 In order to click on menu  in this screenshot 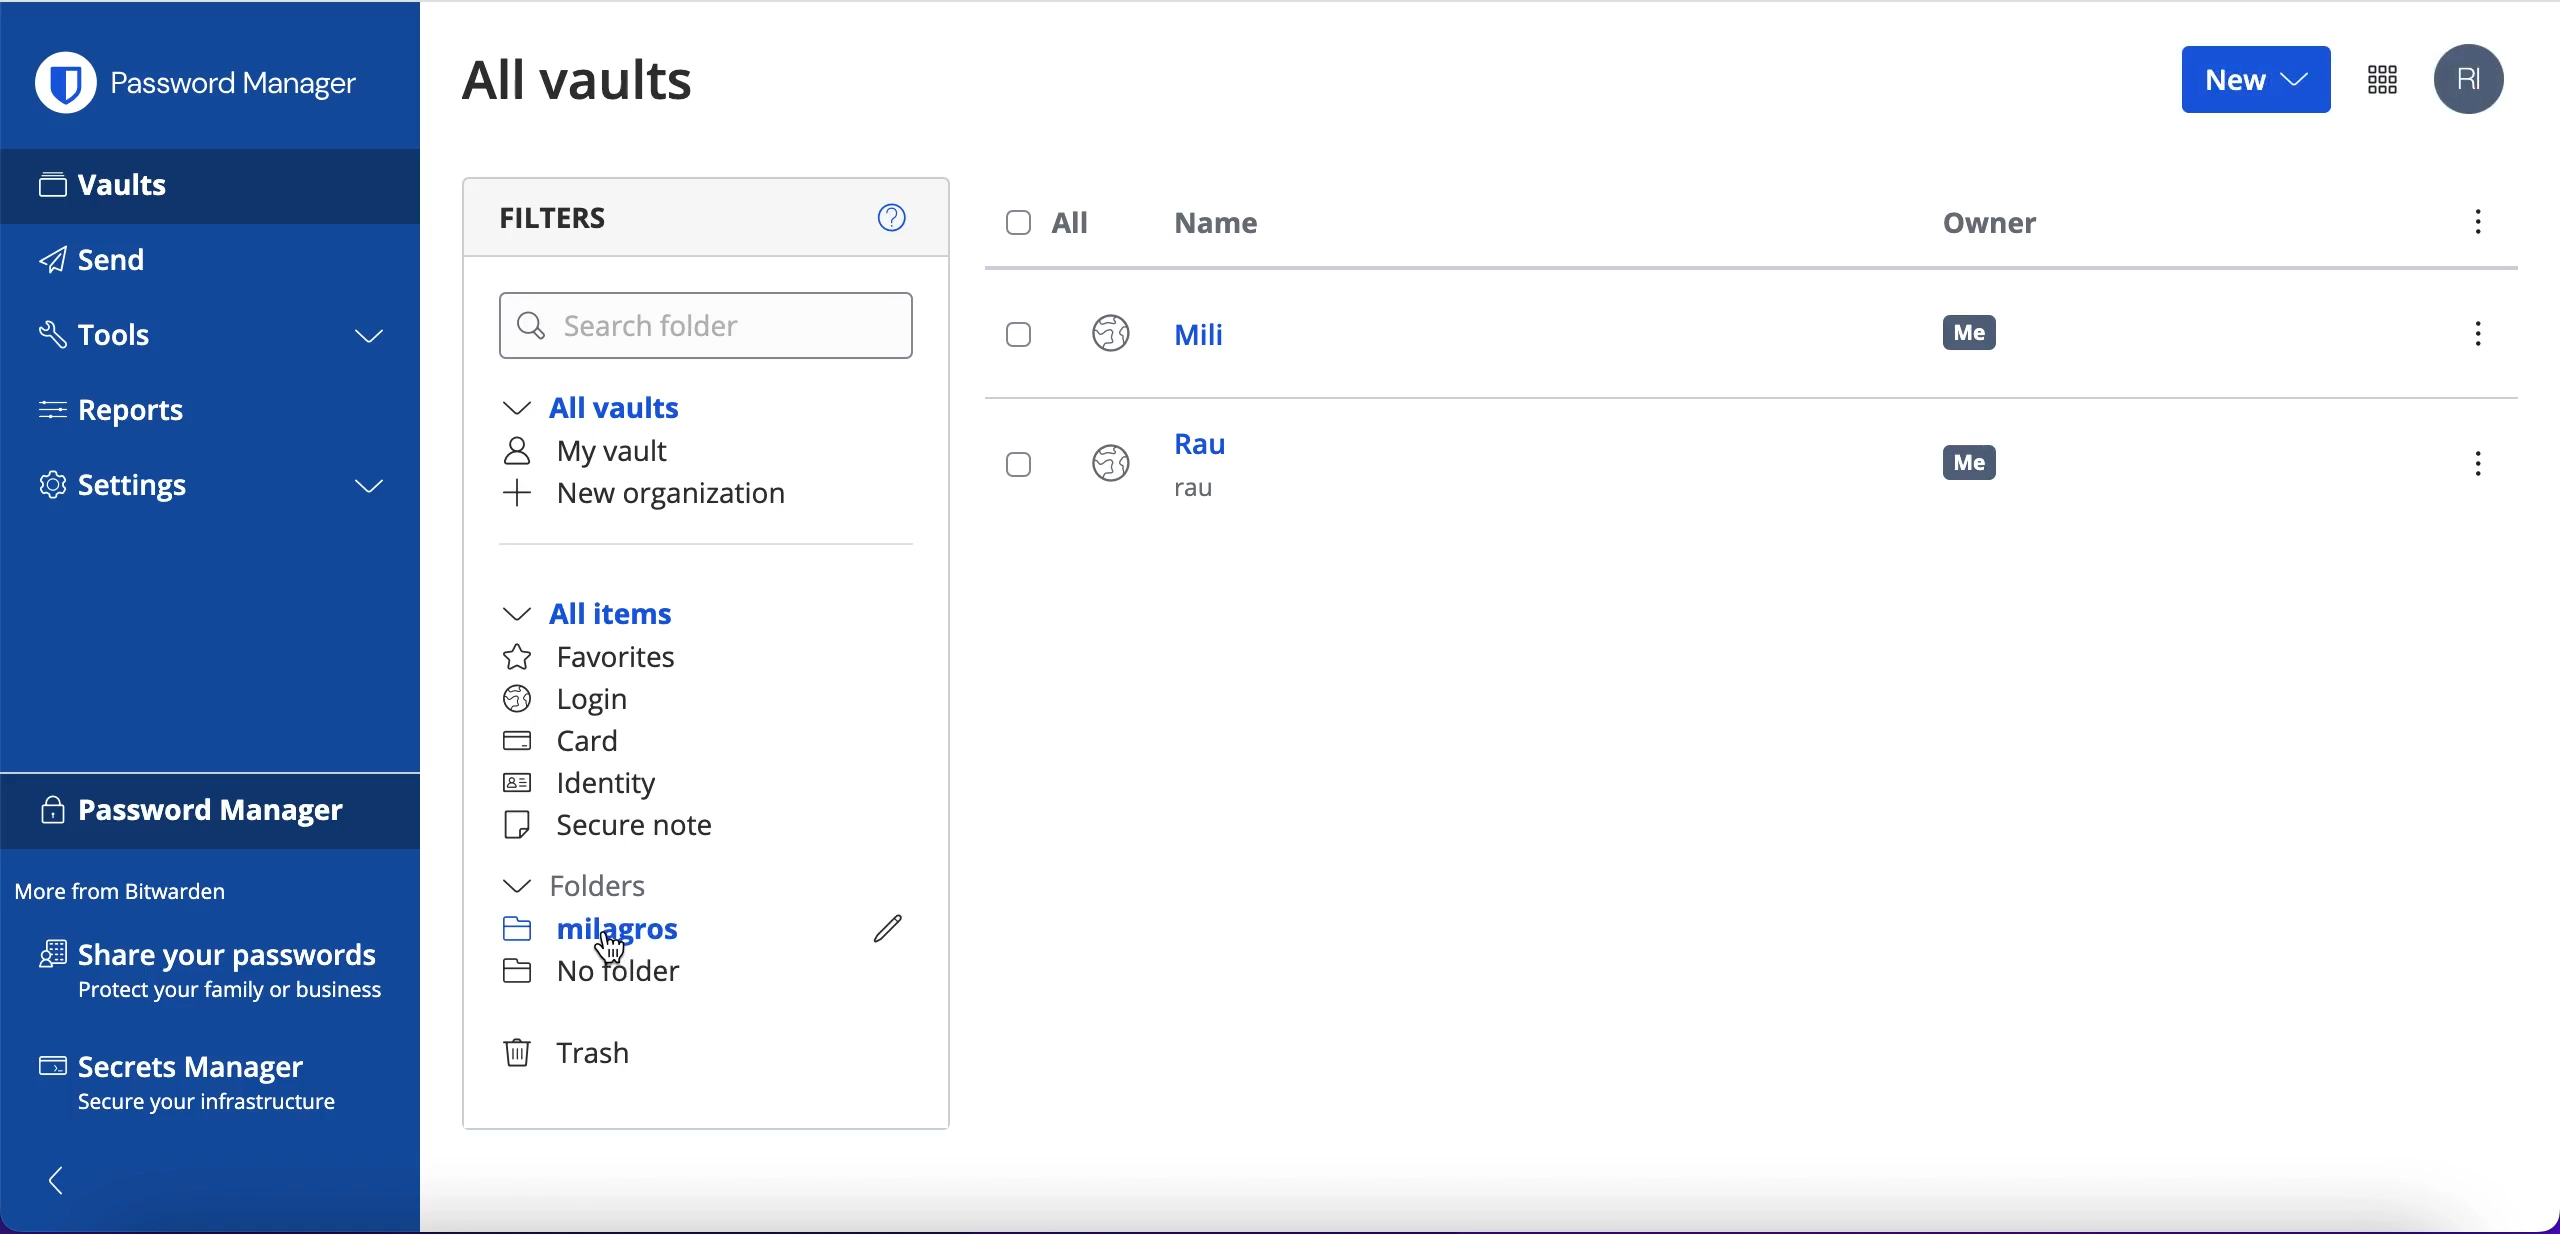, I will do `click(2486, 339)`.